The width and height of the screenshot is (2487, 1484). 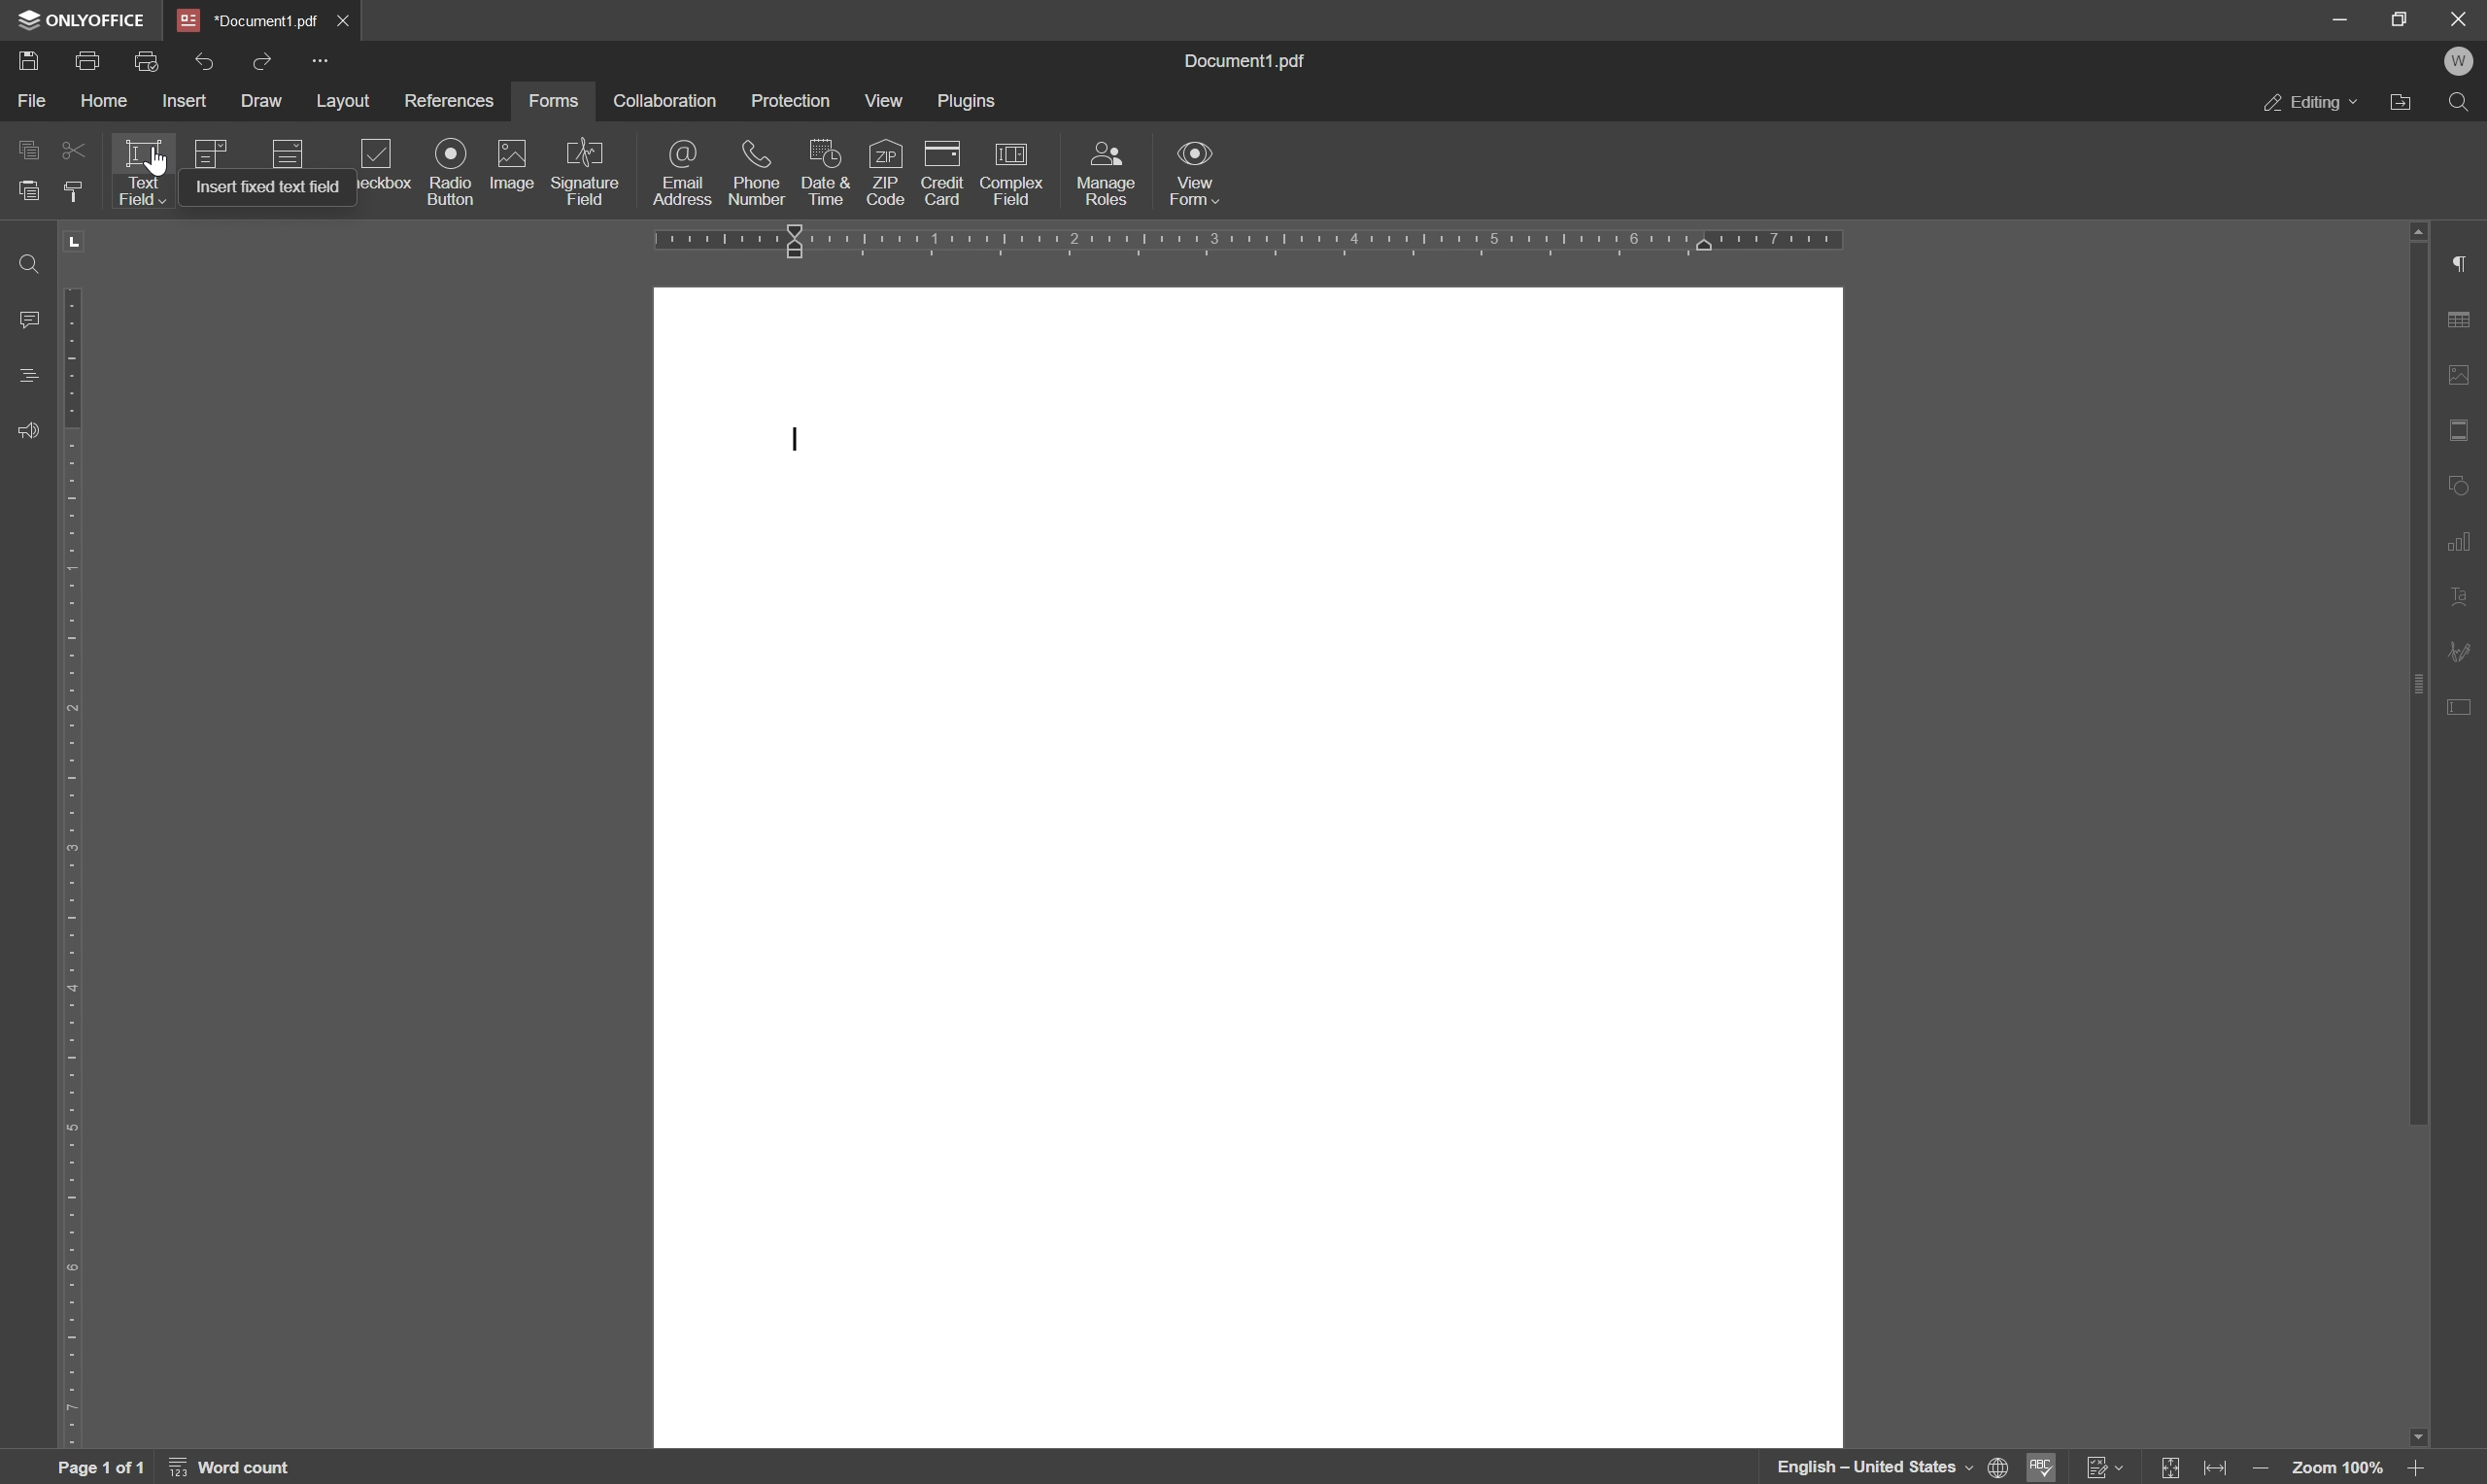 What do you see at coordinates (970, 102) in the screenshot?
I see `plugins` at bounding box center [970, 102].